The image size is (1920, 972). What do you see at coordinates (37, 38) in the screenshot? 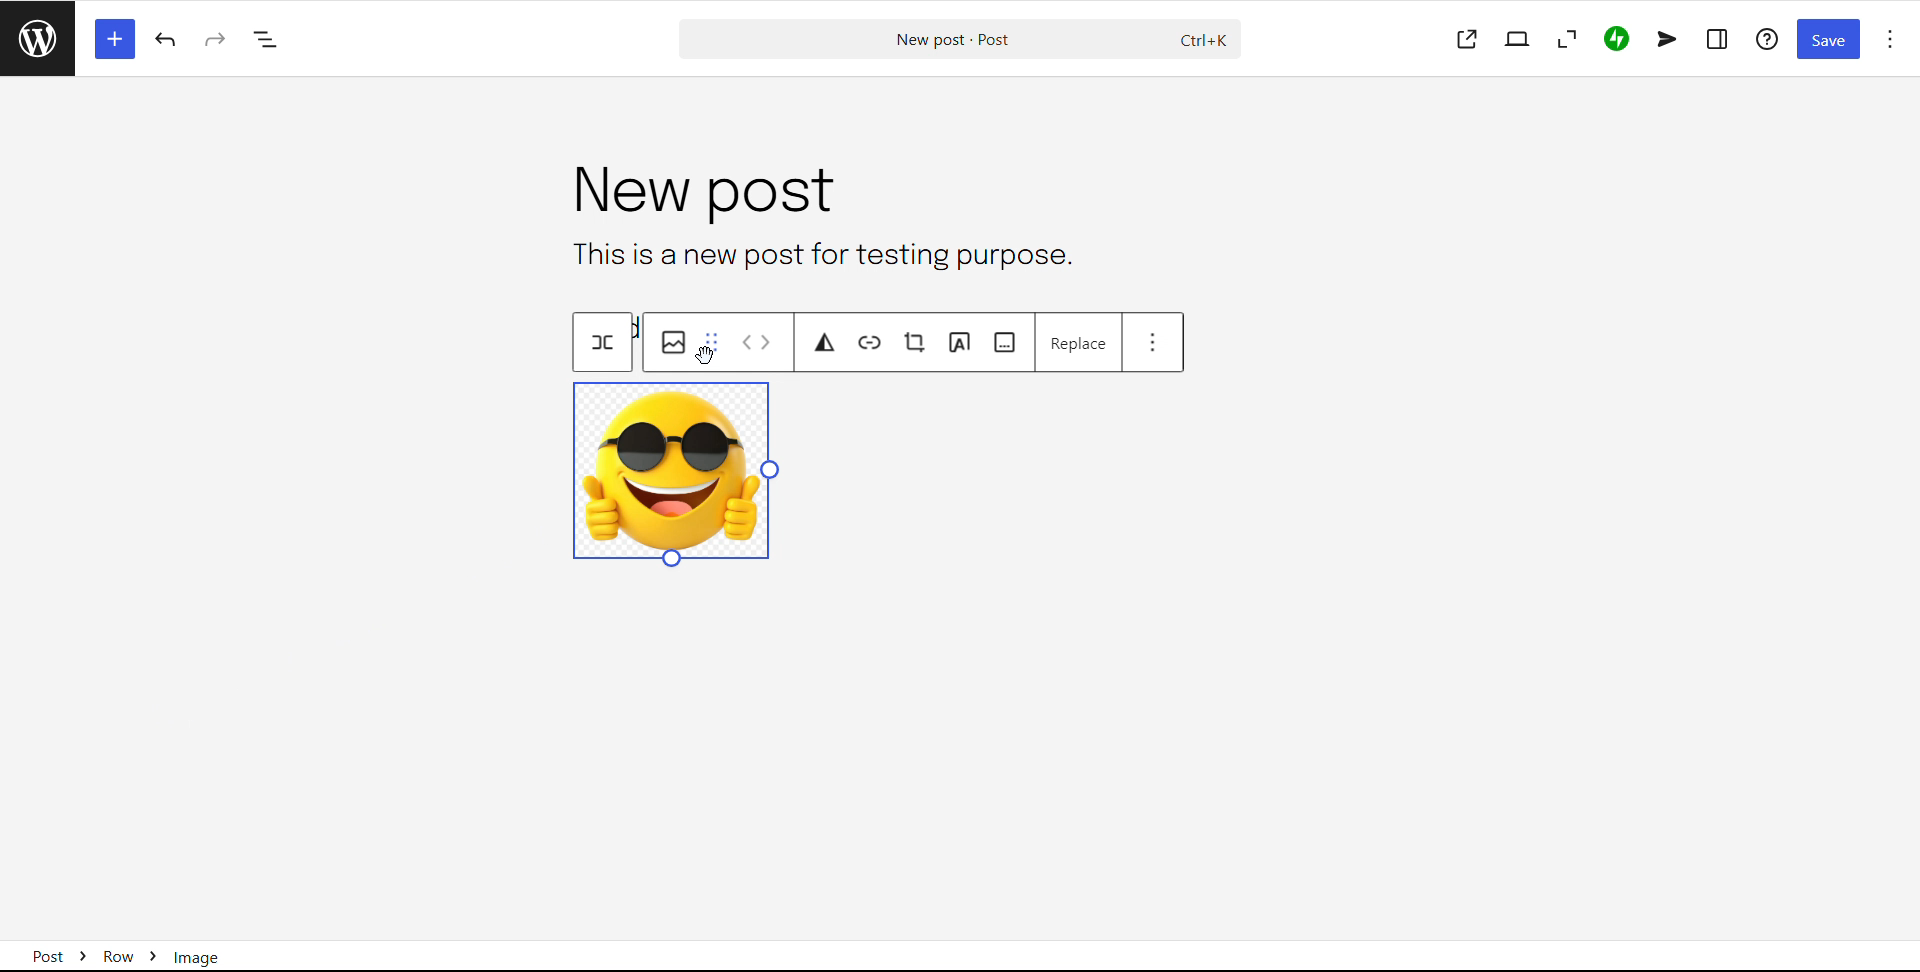
I see `read posts` at bounding box center [37, 38].